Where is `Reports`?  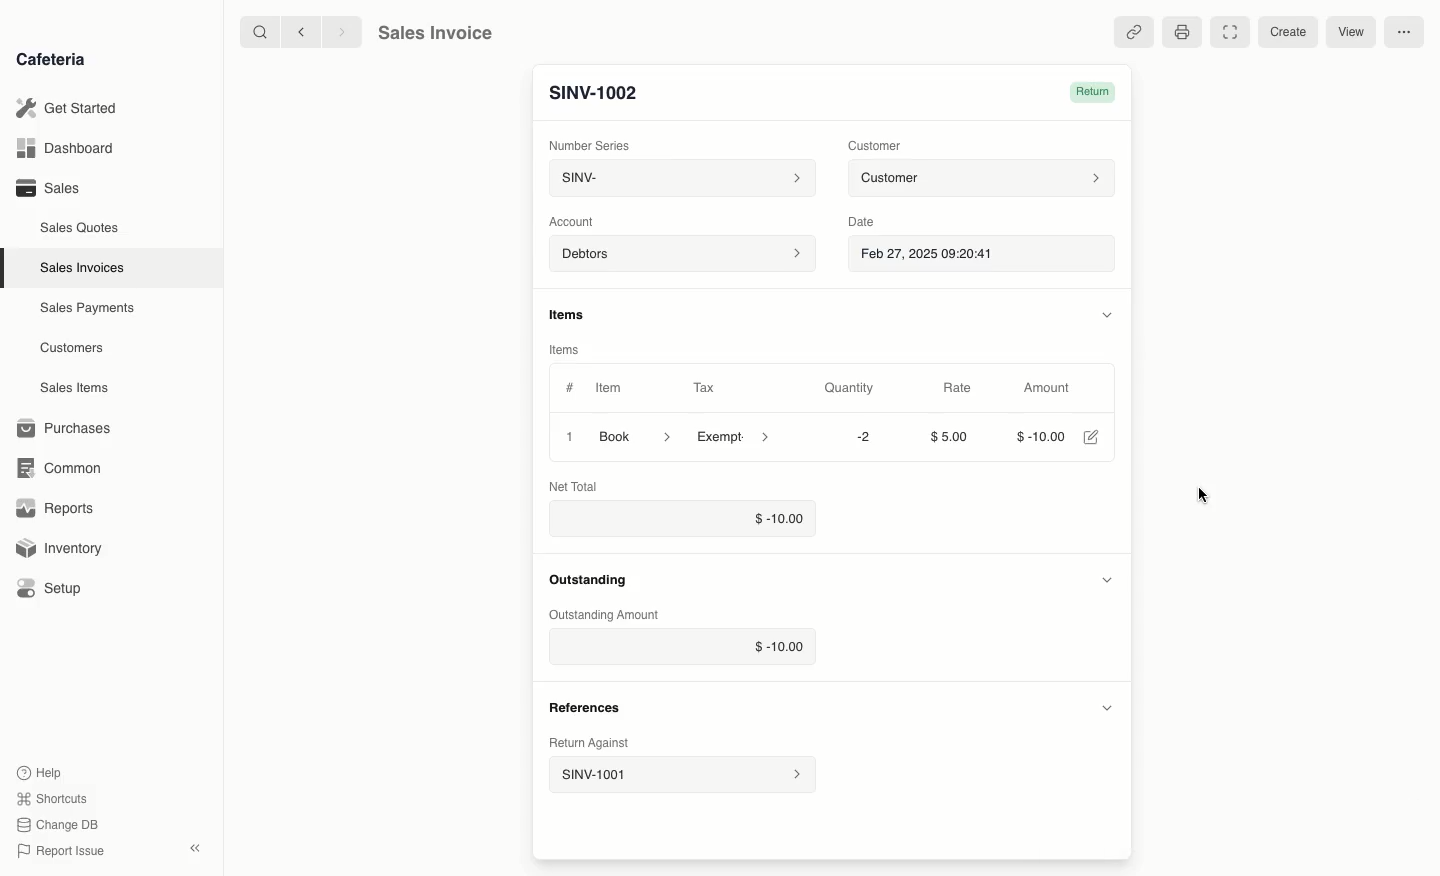
Reports is located at coordinates (55, 506).